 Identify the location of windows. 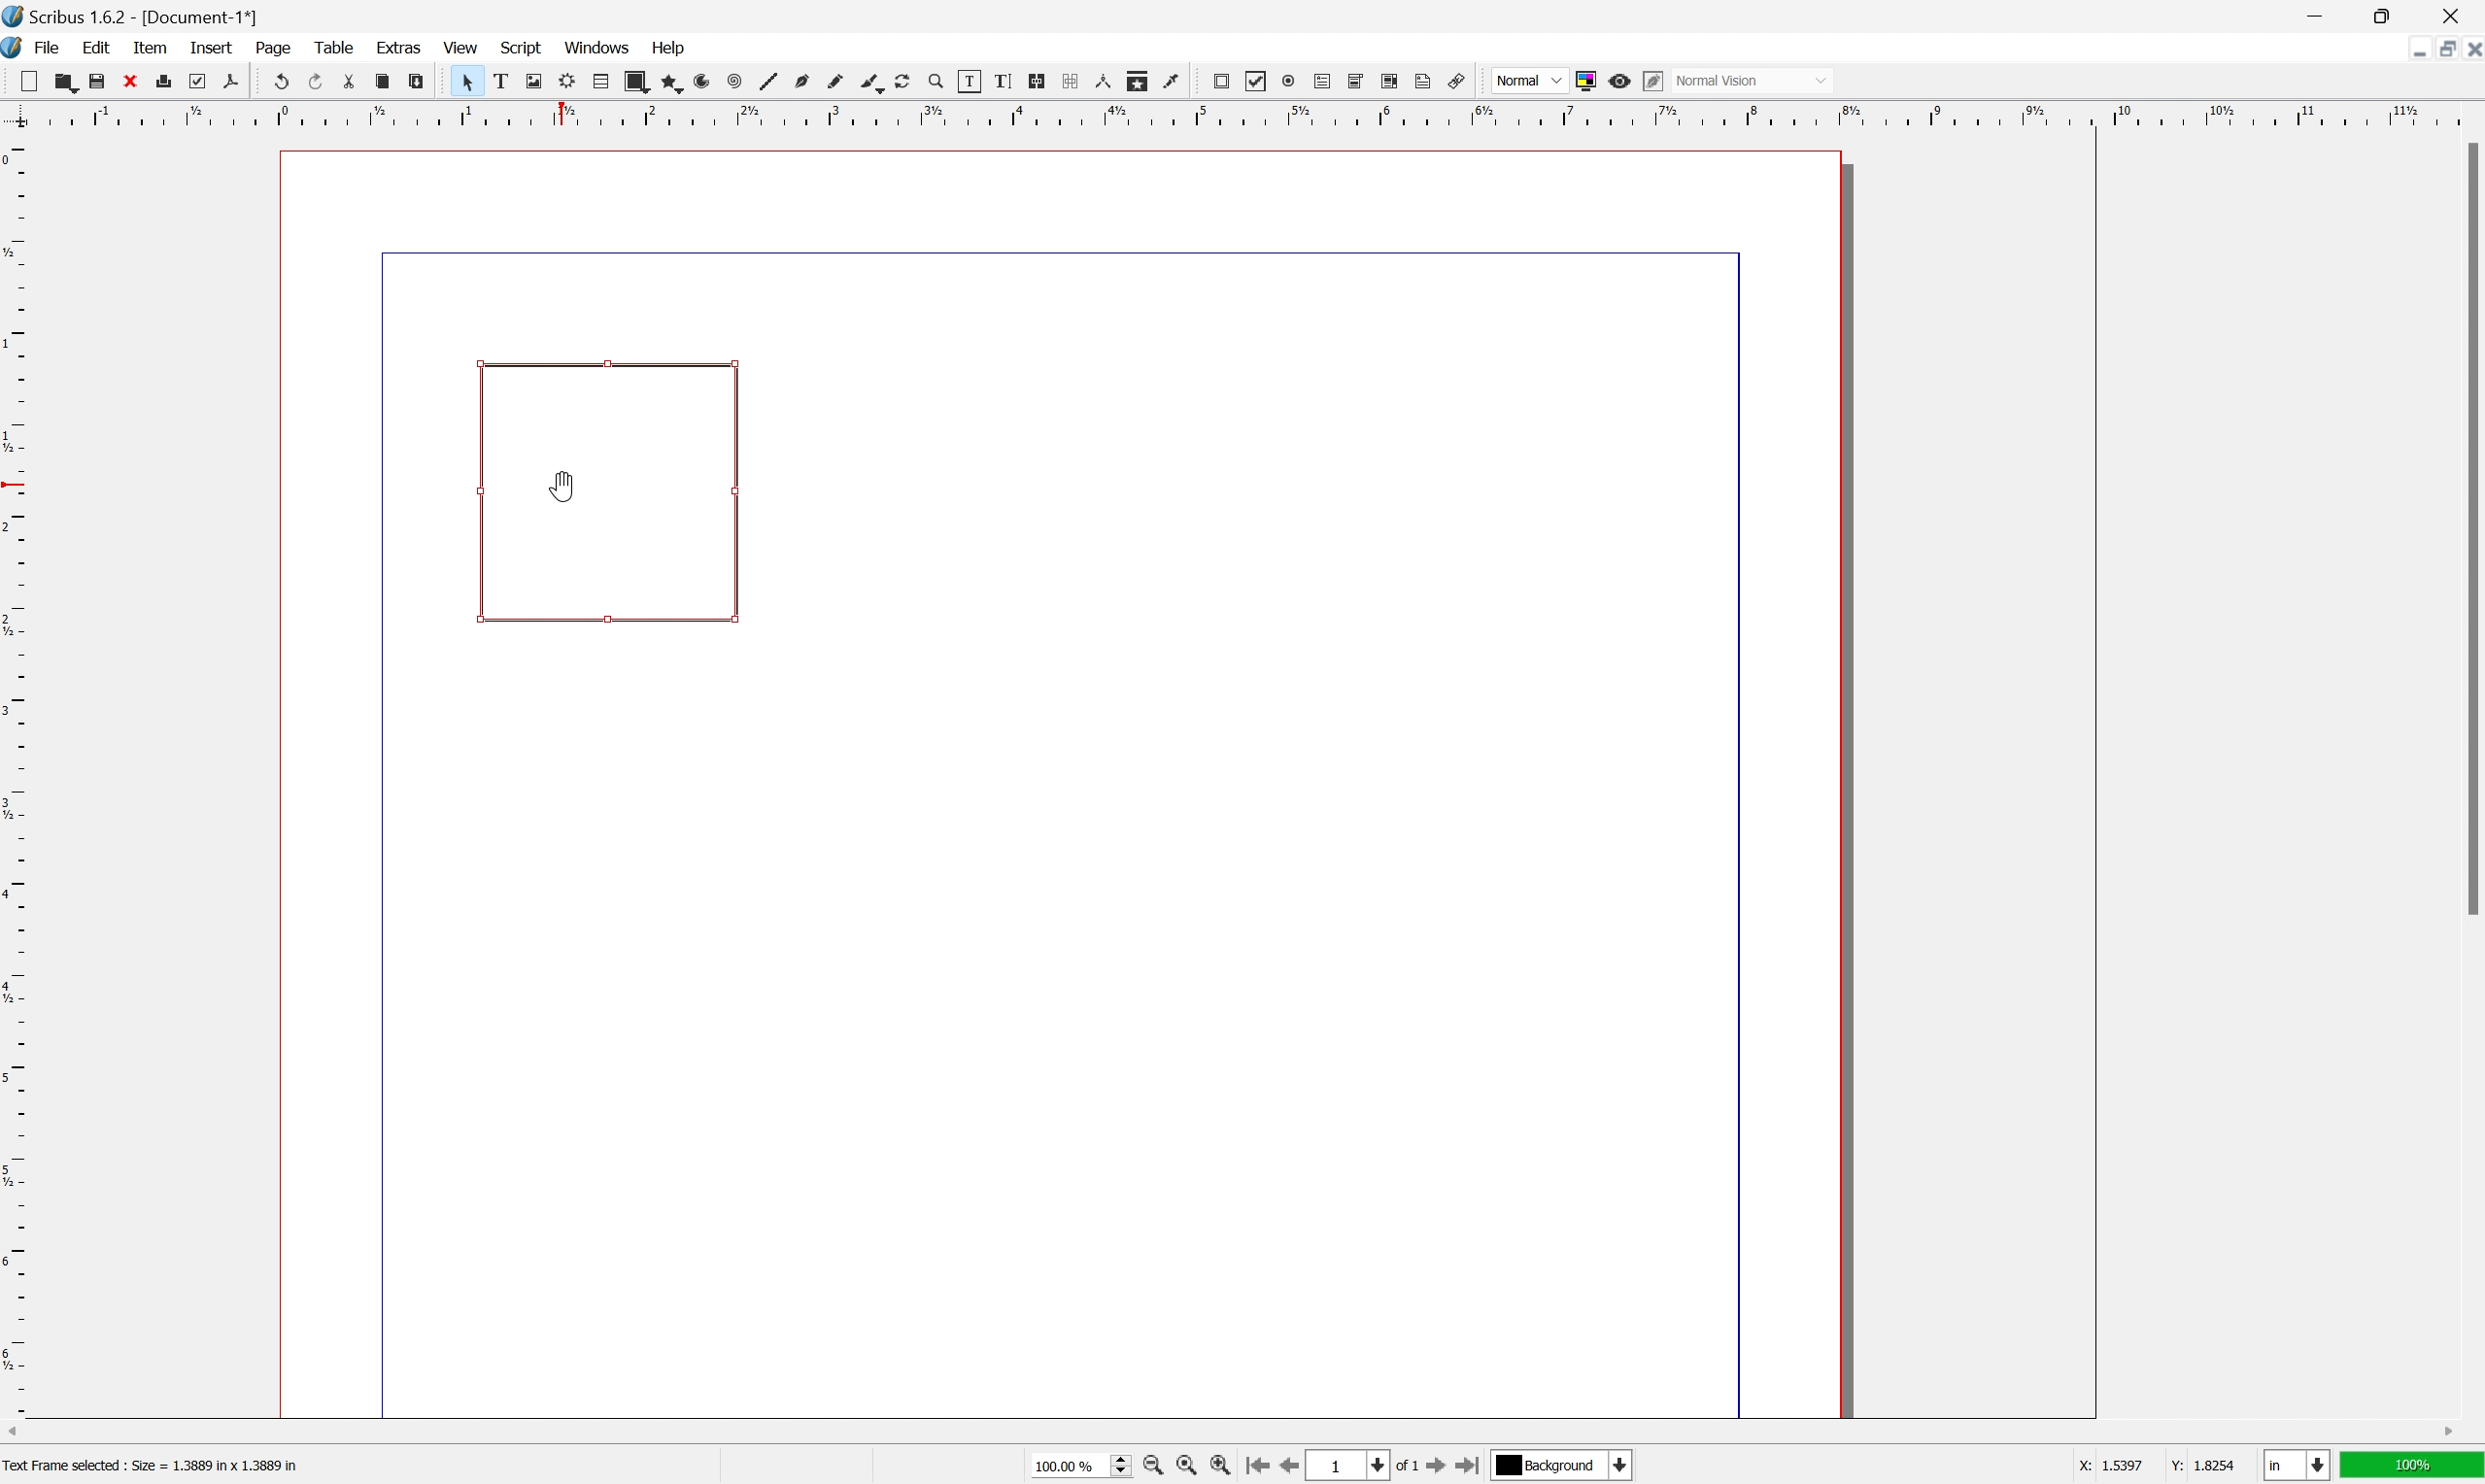
(598, 47).